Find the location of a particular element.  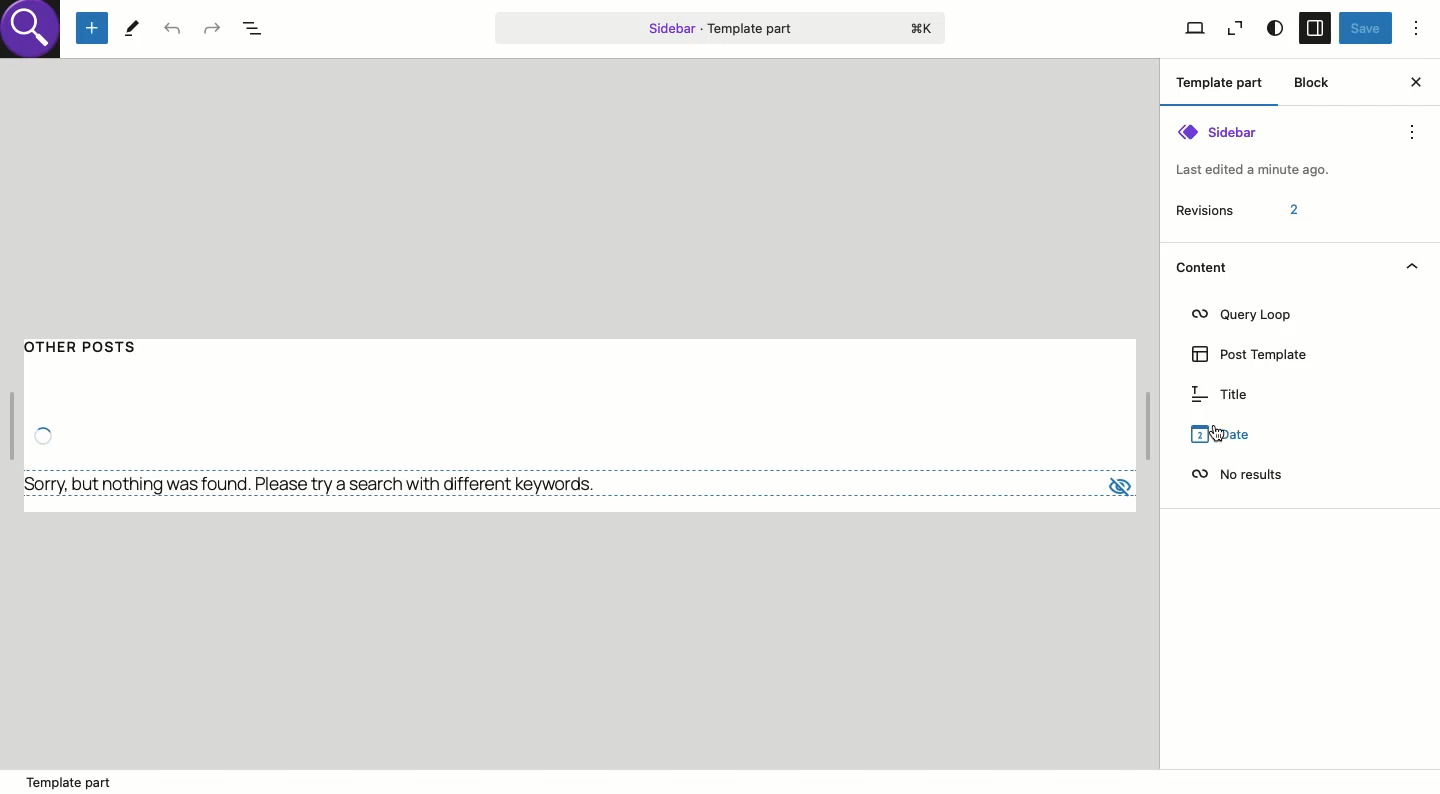

Undo is located at coordinates (173, 30).